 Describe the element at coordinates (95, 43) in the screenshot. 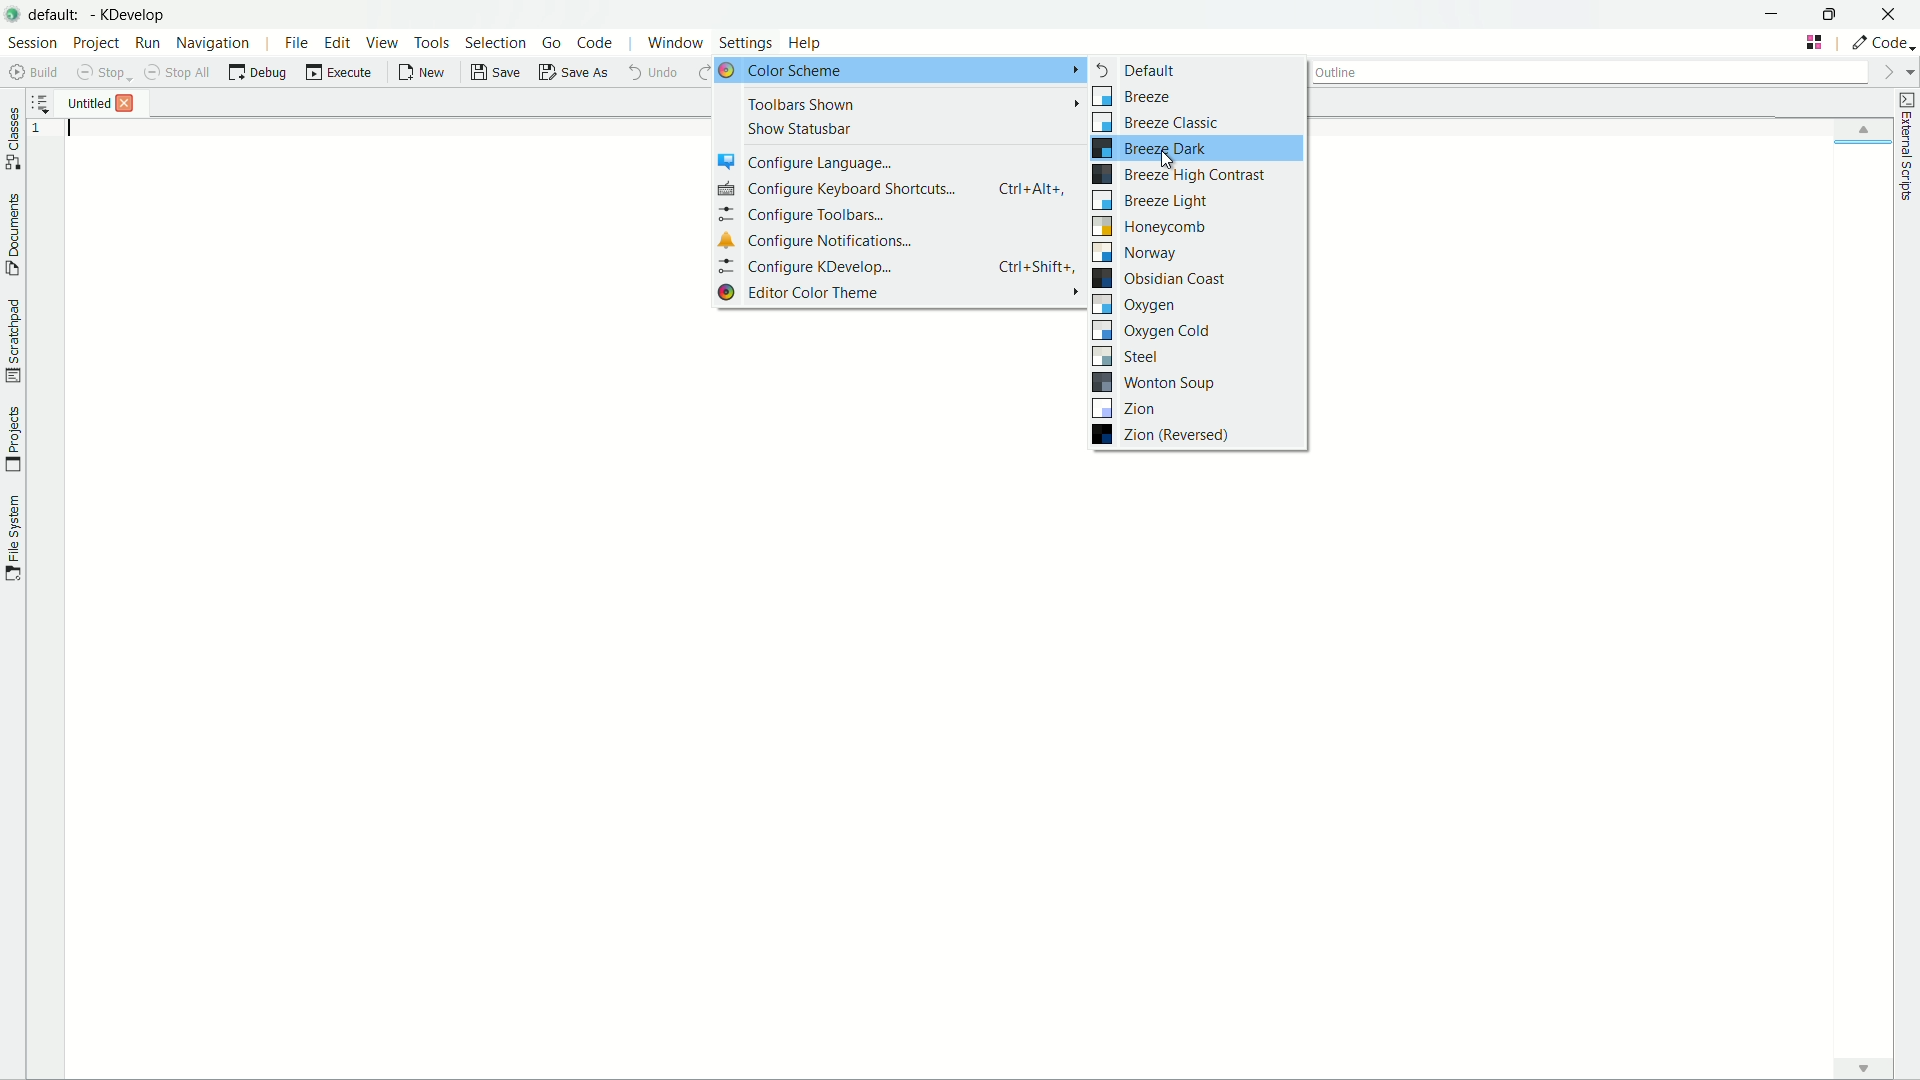

I see `project` at that location.